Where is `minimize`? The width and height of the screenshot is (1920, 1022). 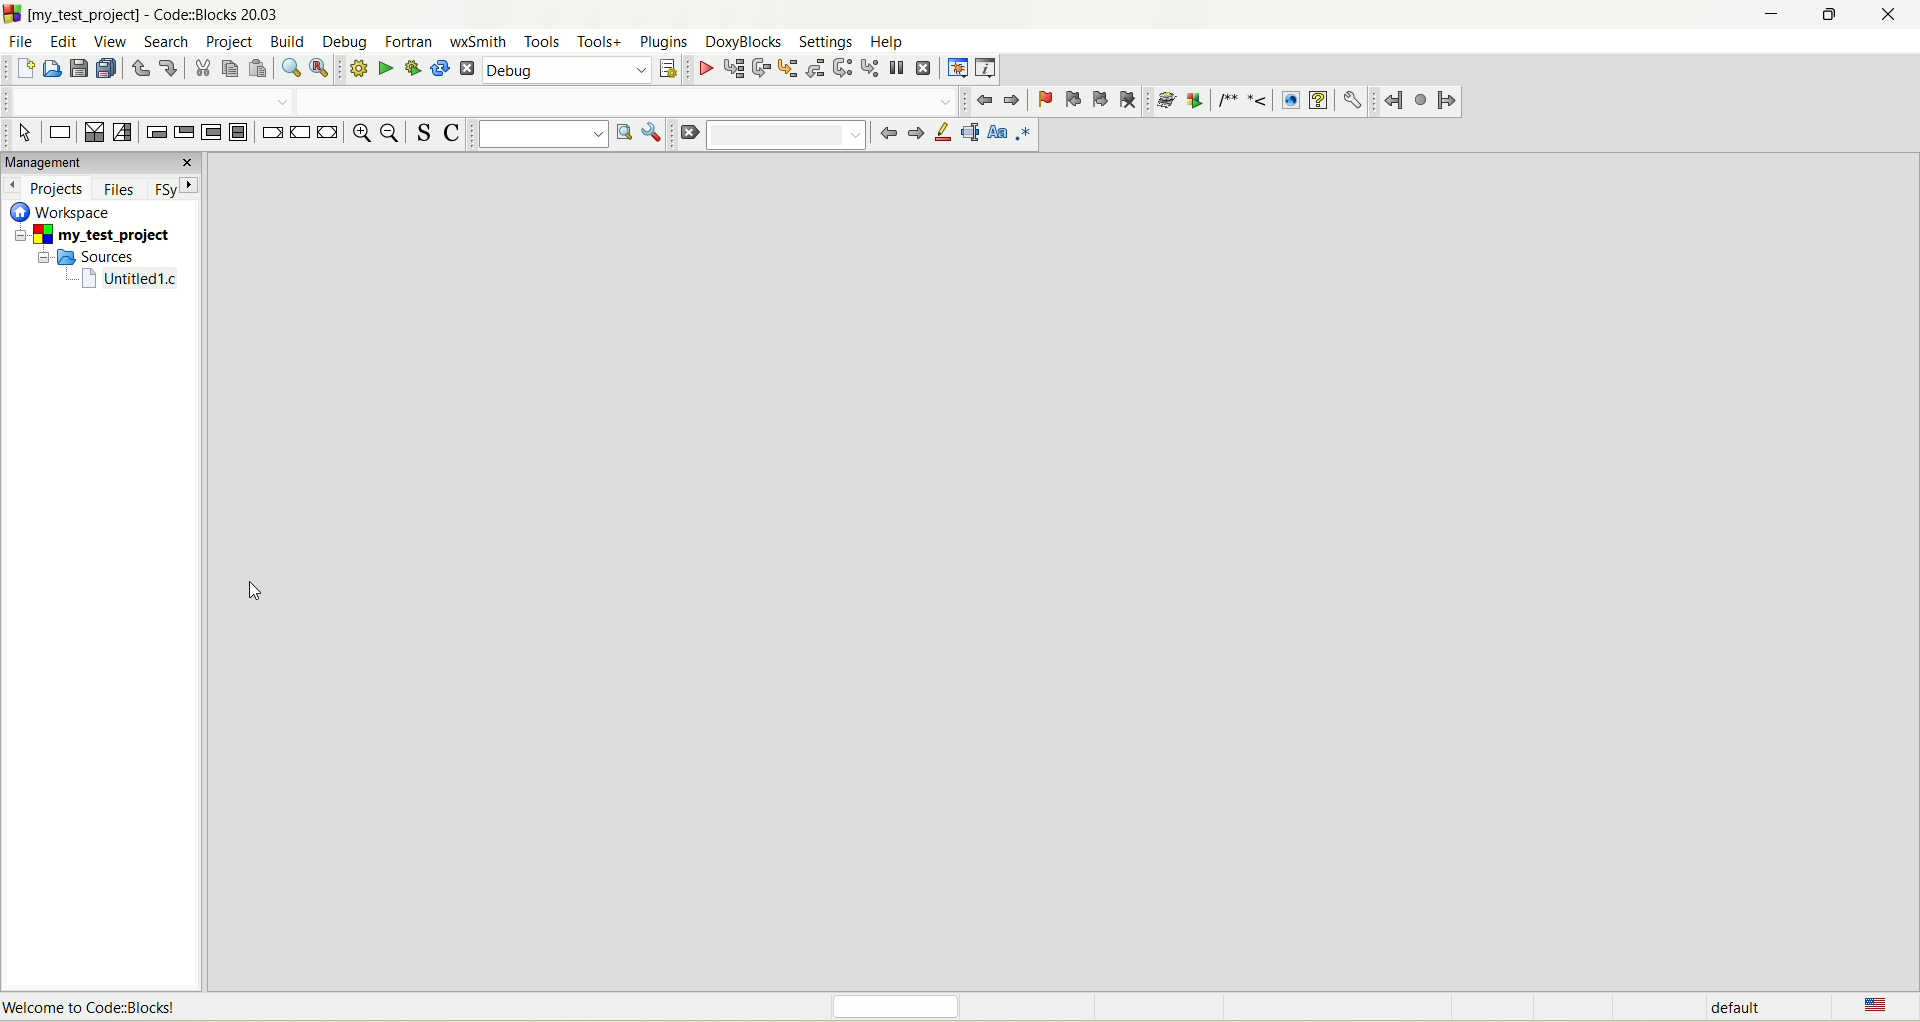 minimize is located at coordinates (1763, 19).